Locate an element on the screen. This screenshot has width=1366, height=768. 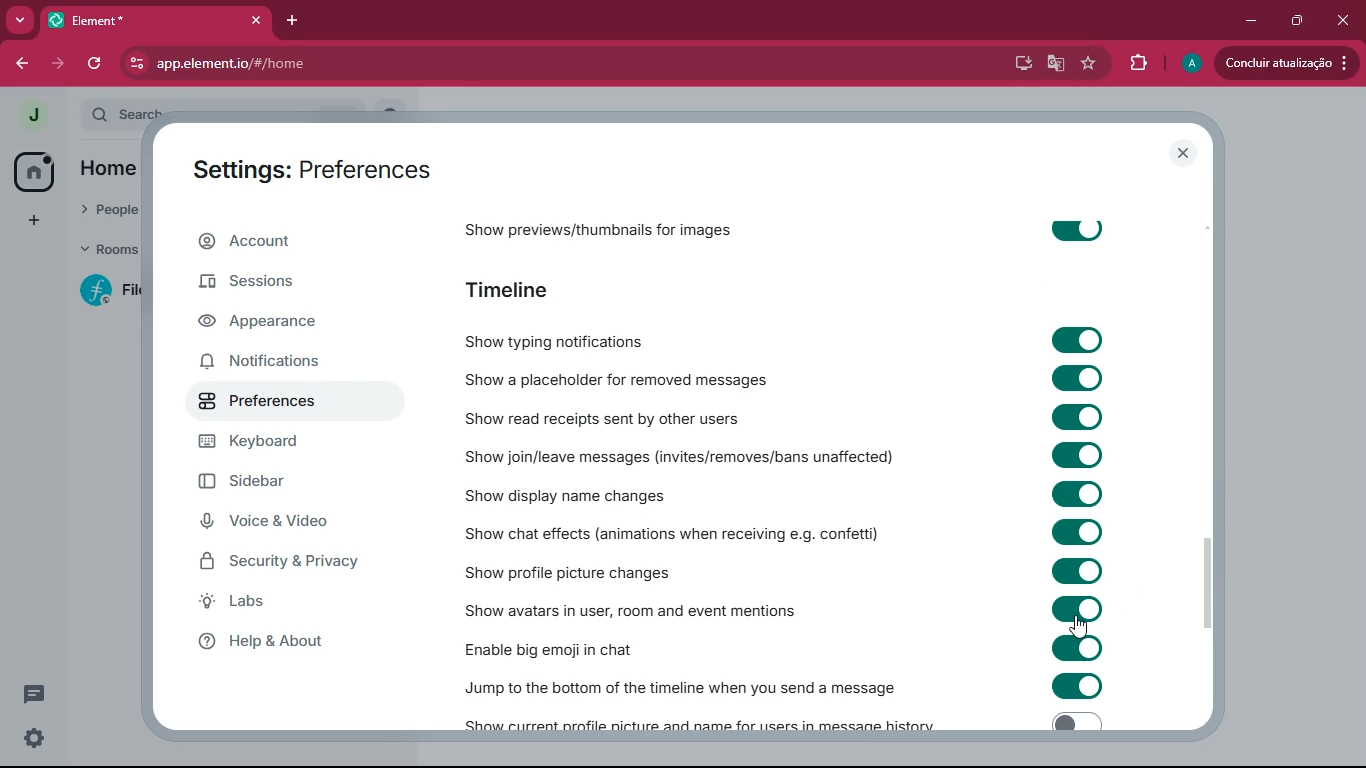
add is located at coordinates (30, 220).